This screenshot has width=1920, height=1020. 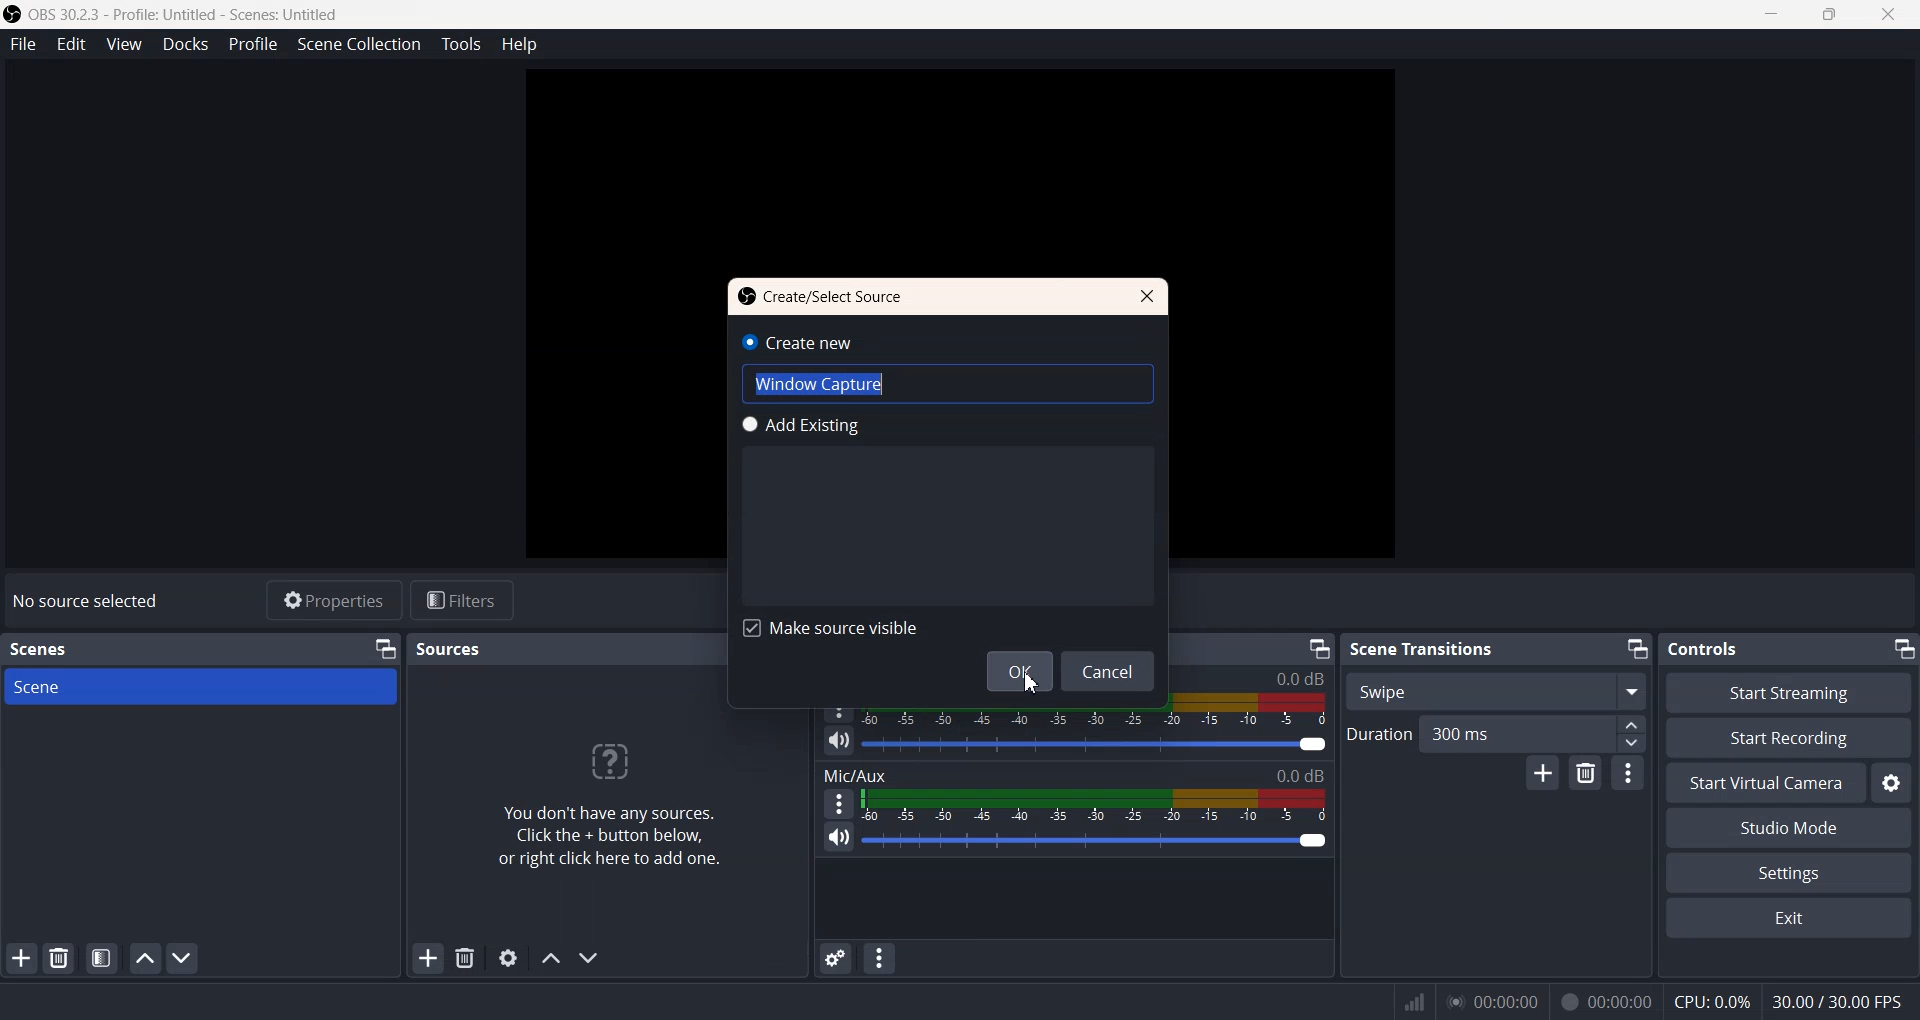 What do you see at coordinates (833, 626) in the screenshot?
I see `Make source visible` at bounding box center [833, 626].